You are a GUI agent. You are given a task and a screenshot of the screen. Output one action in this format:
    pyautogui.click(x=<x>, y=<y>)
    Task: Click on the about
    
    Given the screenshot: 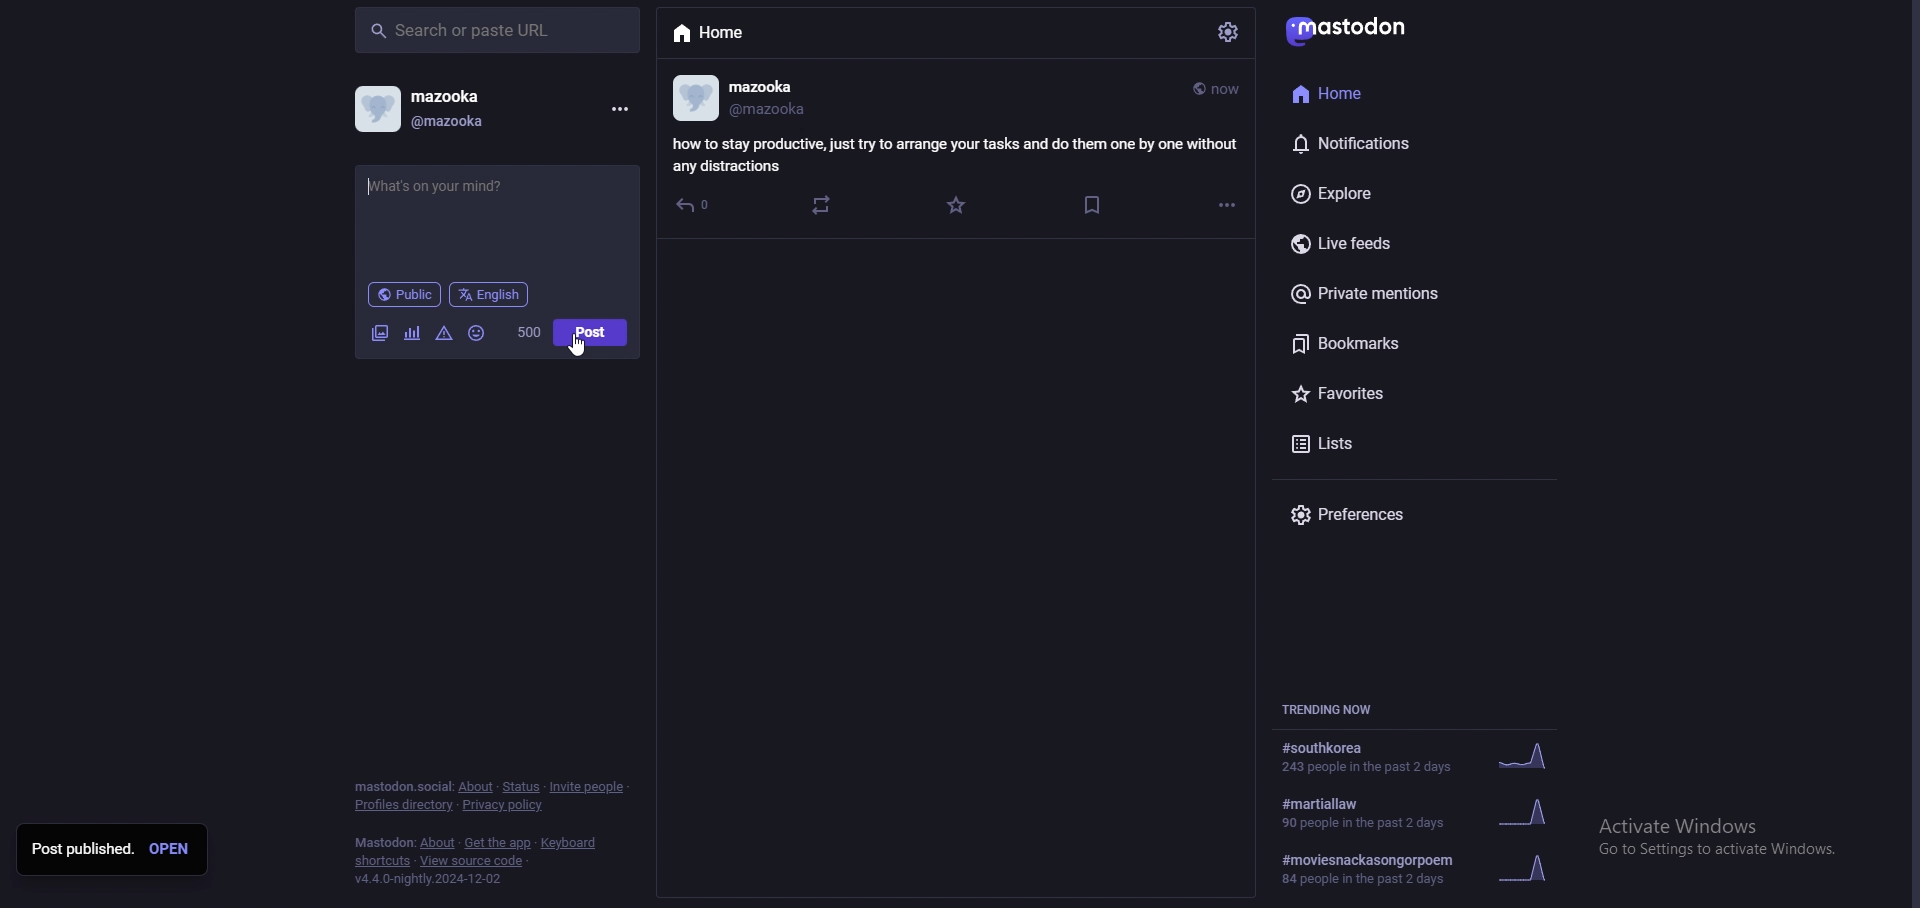 What is the action you would take?
    pyautogui.click(x=475, y=786)
    